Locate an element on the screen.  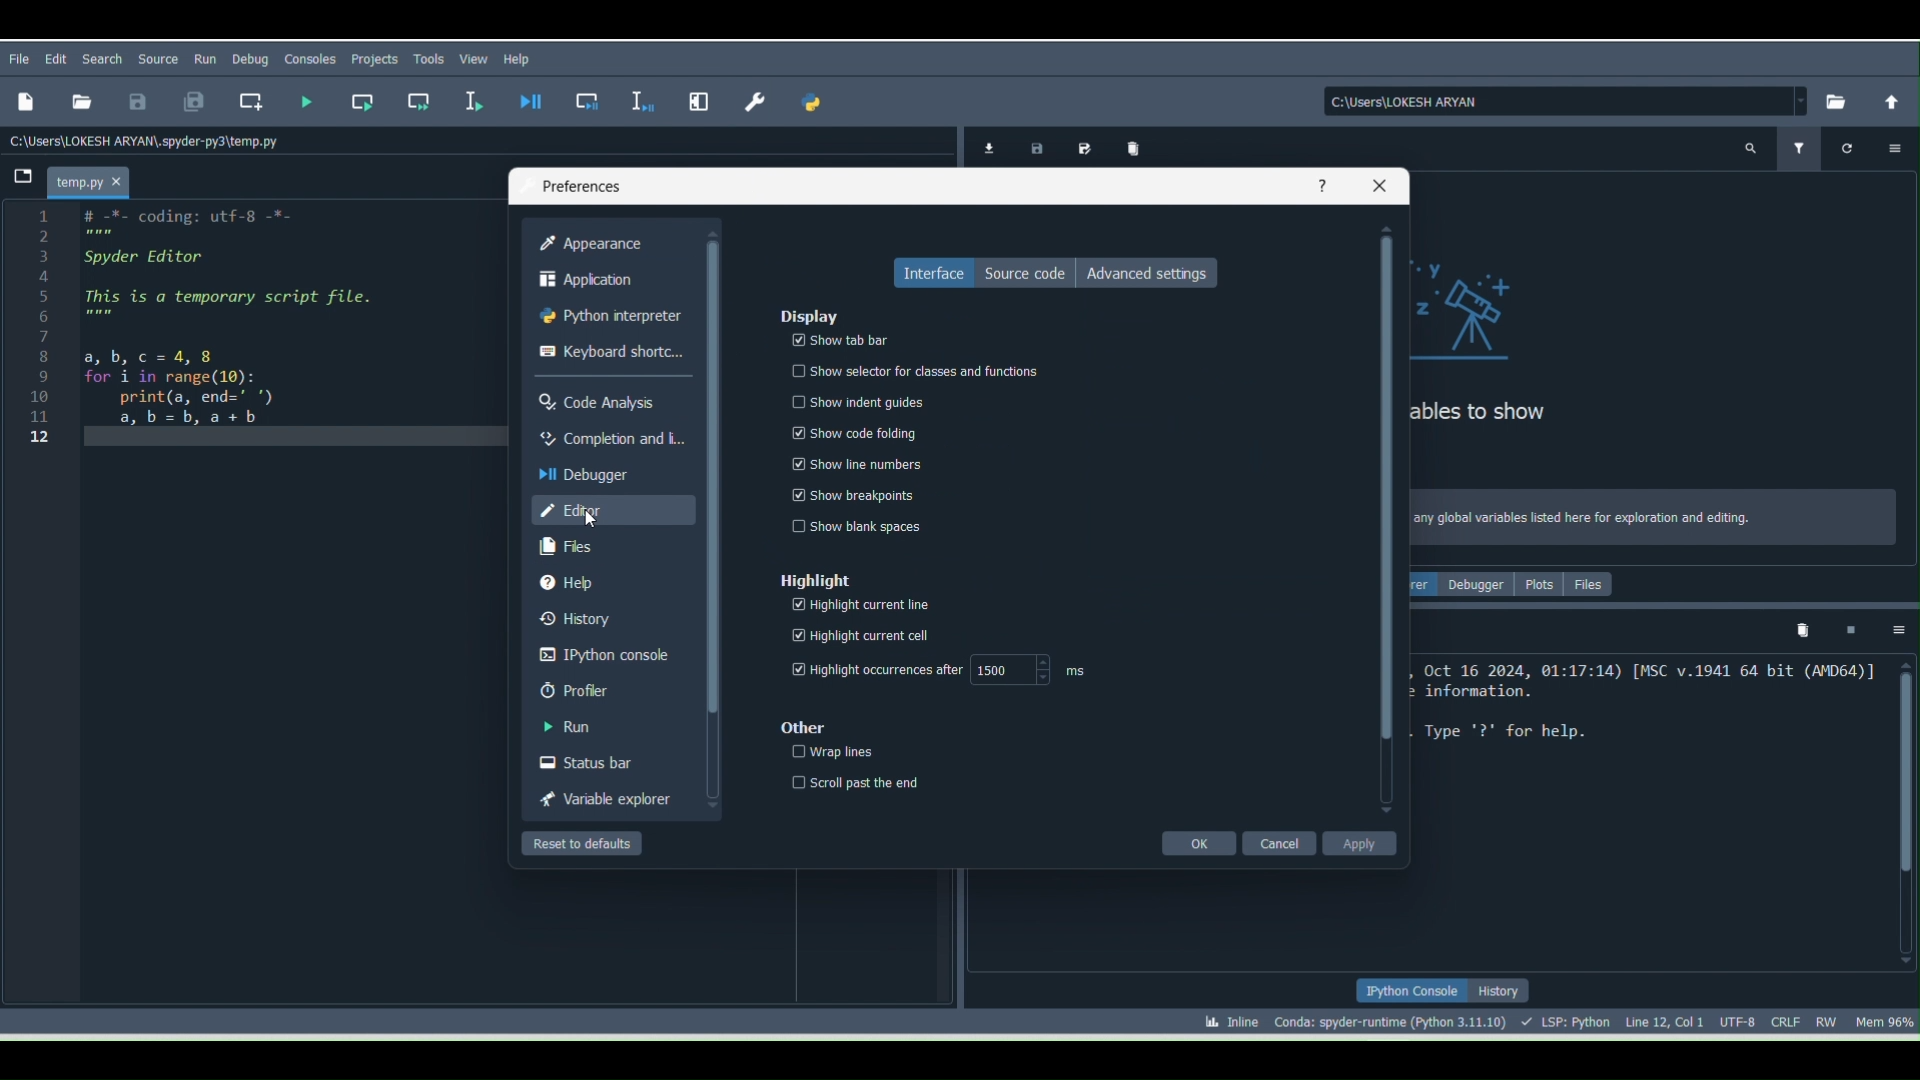
Highlights is located at coordinates (809, 575).